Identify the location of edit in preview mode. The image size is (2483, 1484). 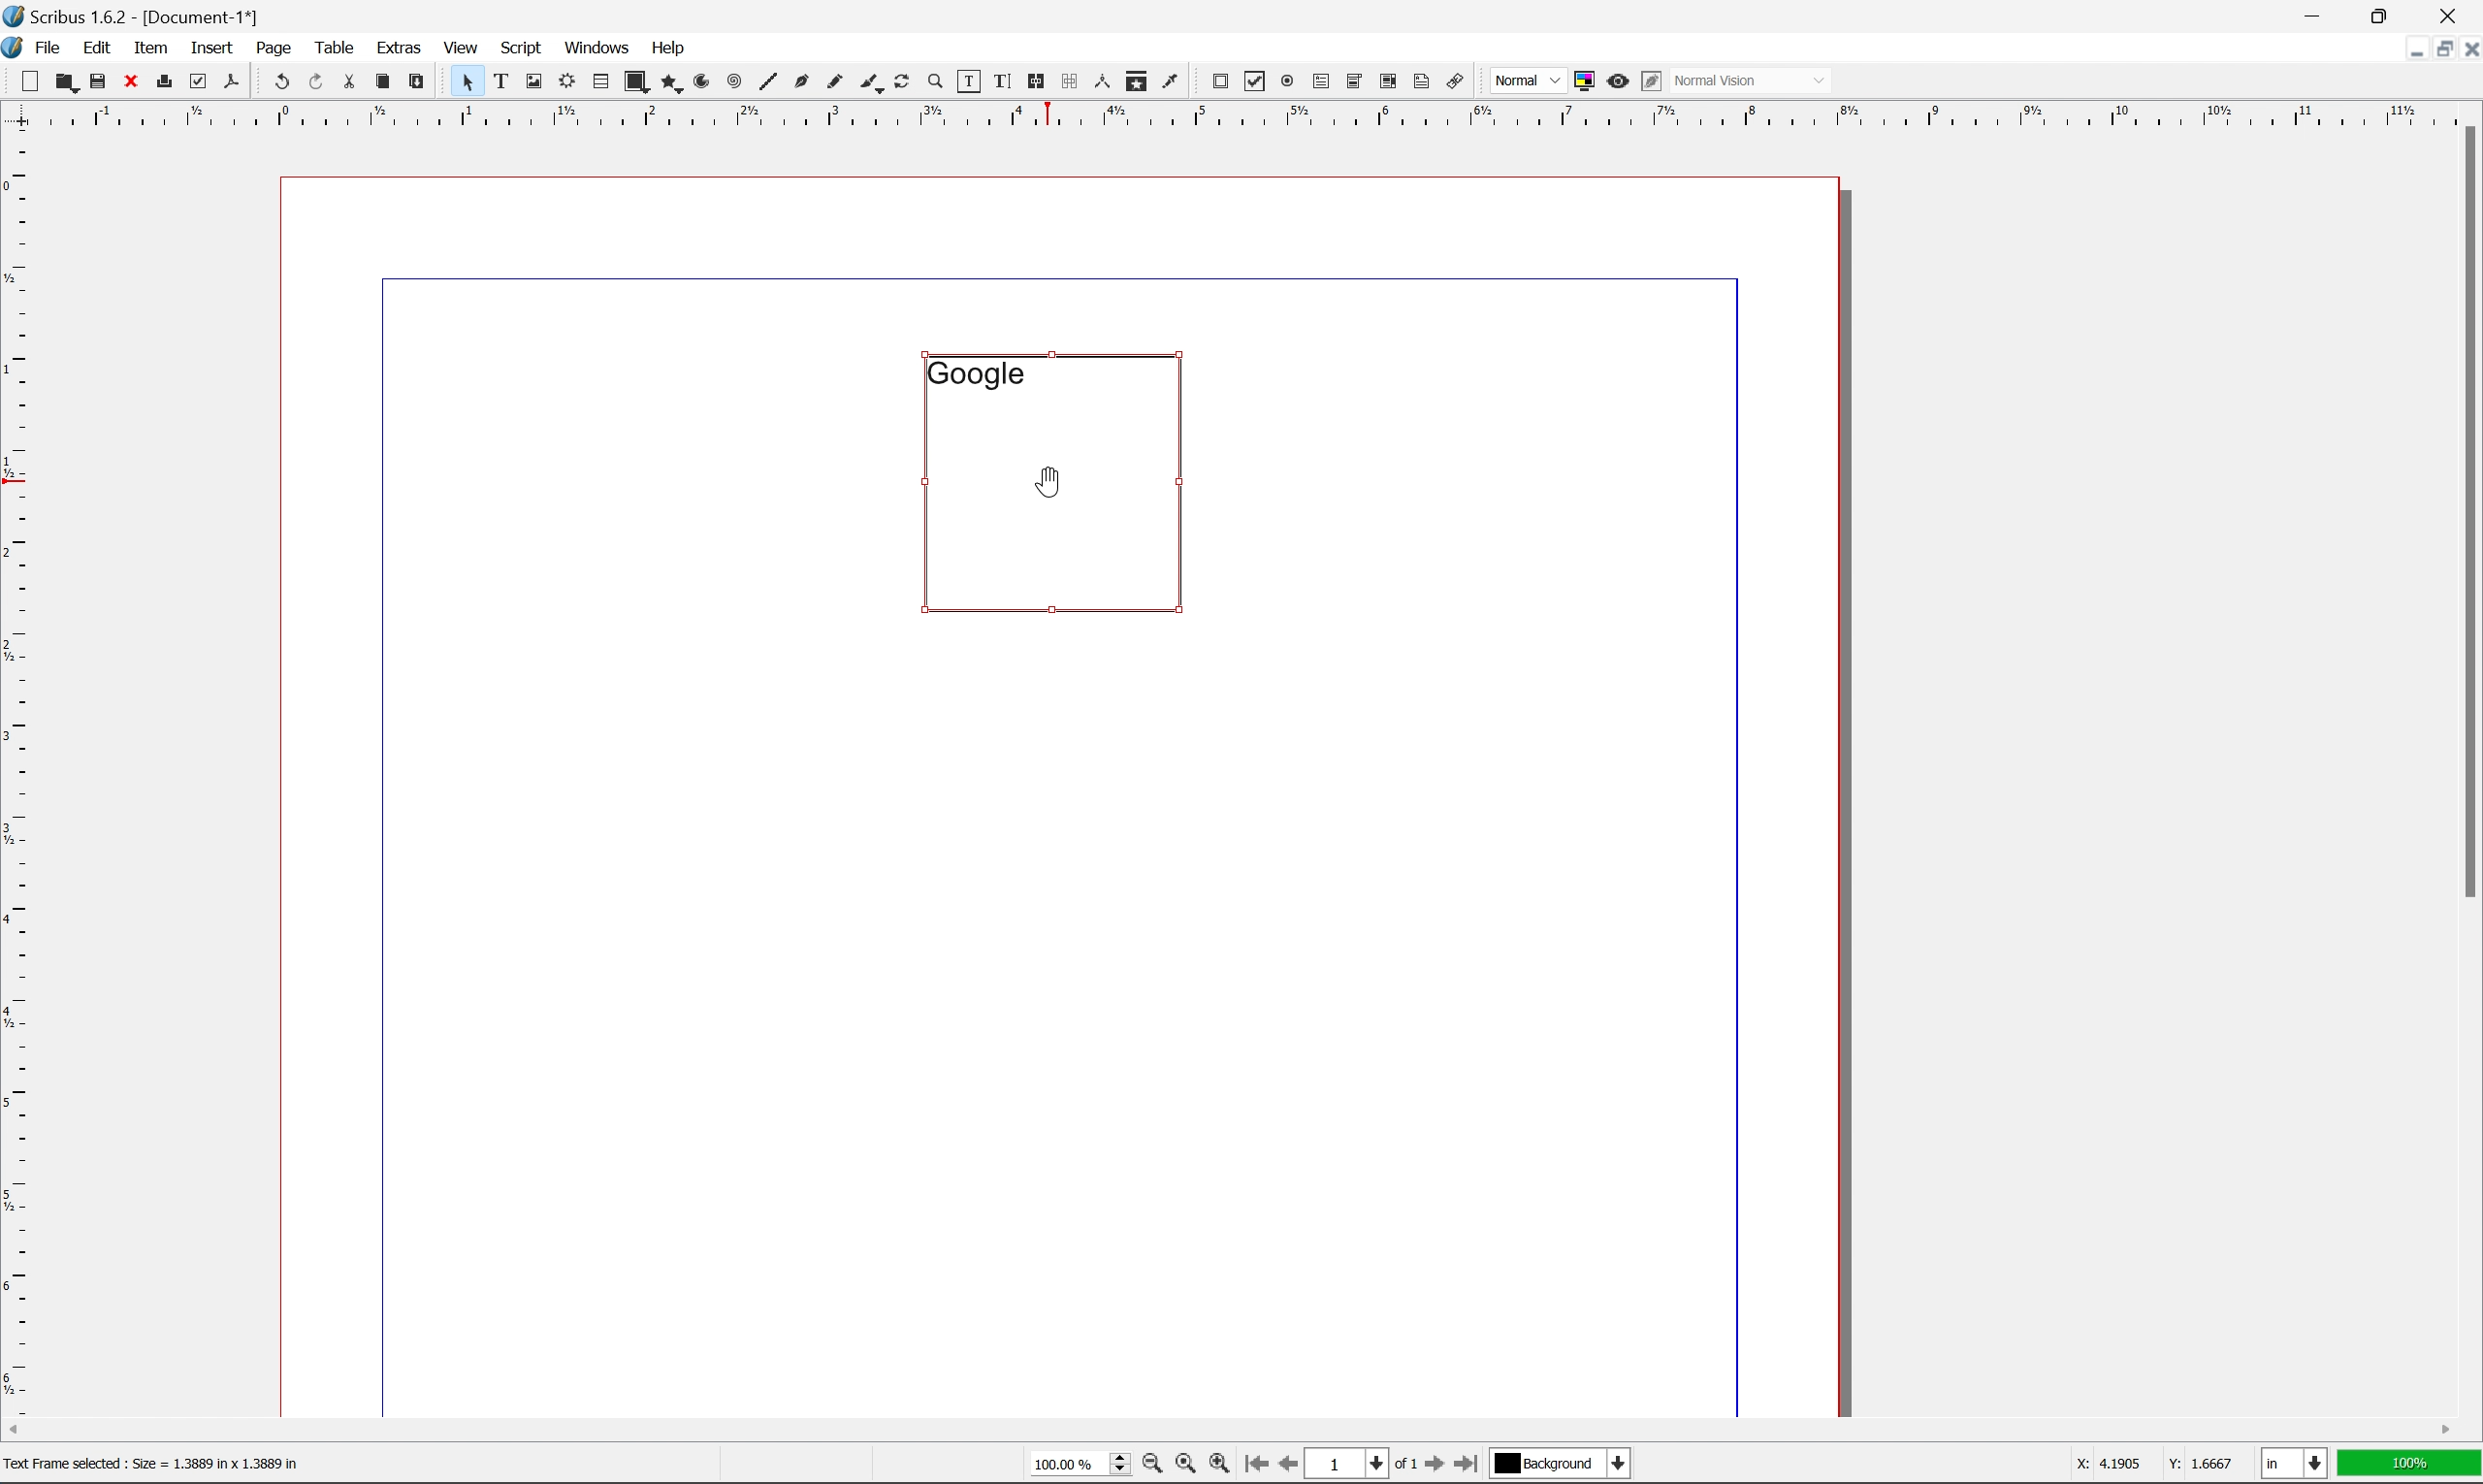
(1651, 82).